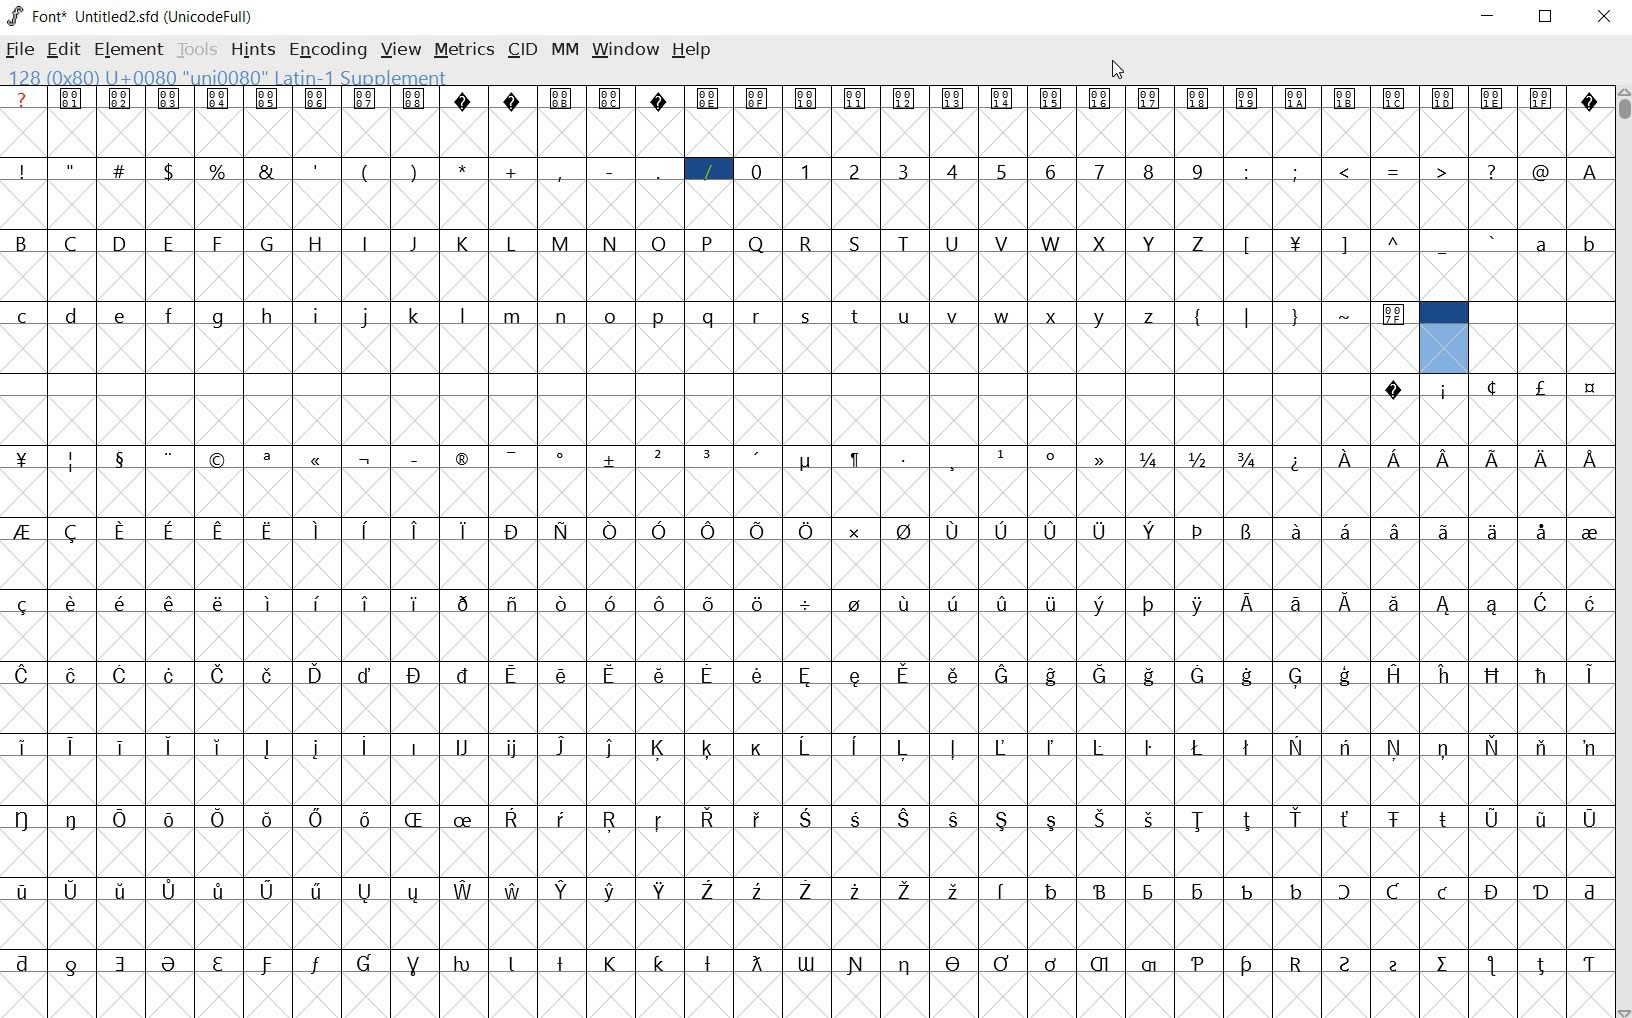 The image size is (1632, 1018). Describe the element at coordinates (611, 459) in the screenshot. I see `Symbol` at that location.